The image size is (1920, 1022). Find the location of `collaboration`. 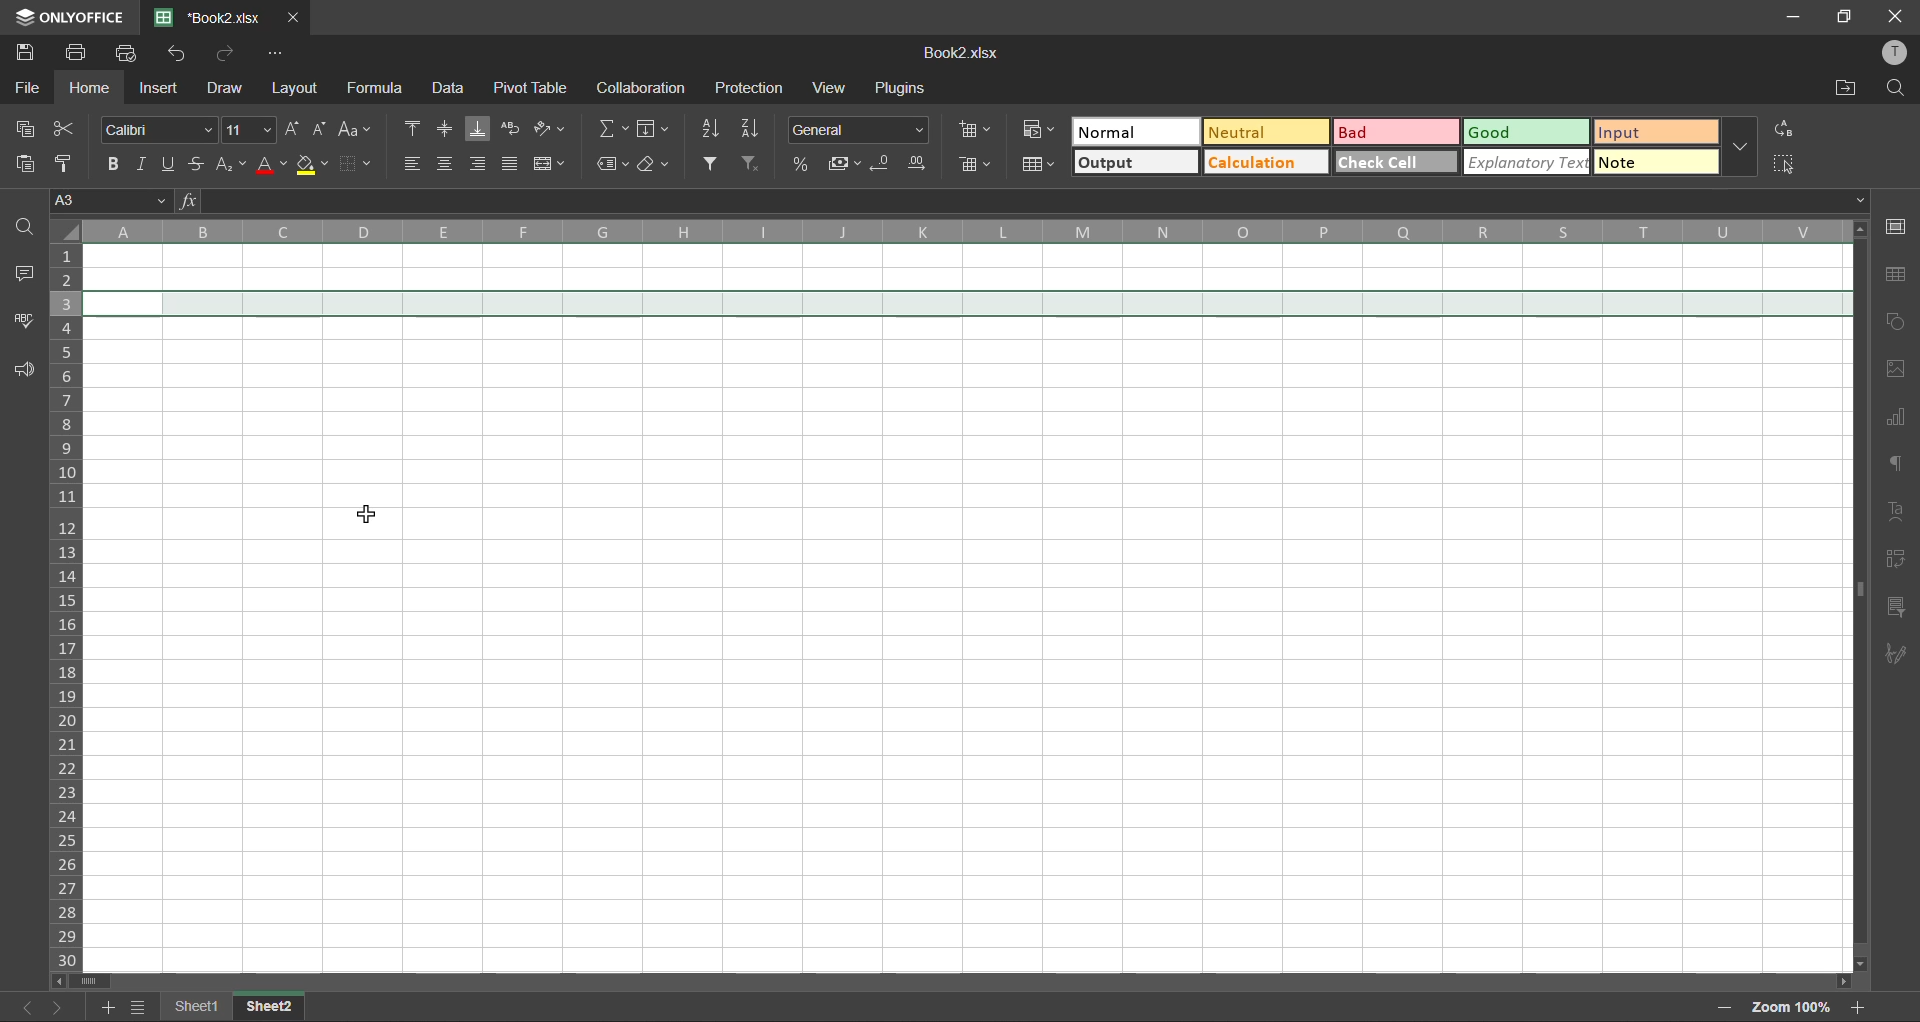

collaboration is located at coordinates (642, 88).